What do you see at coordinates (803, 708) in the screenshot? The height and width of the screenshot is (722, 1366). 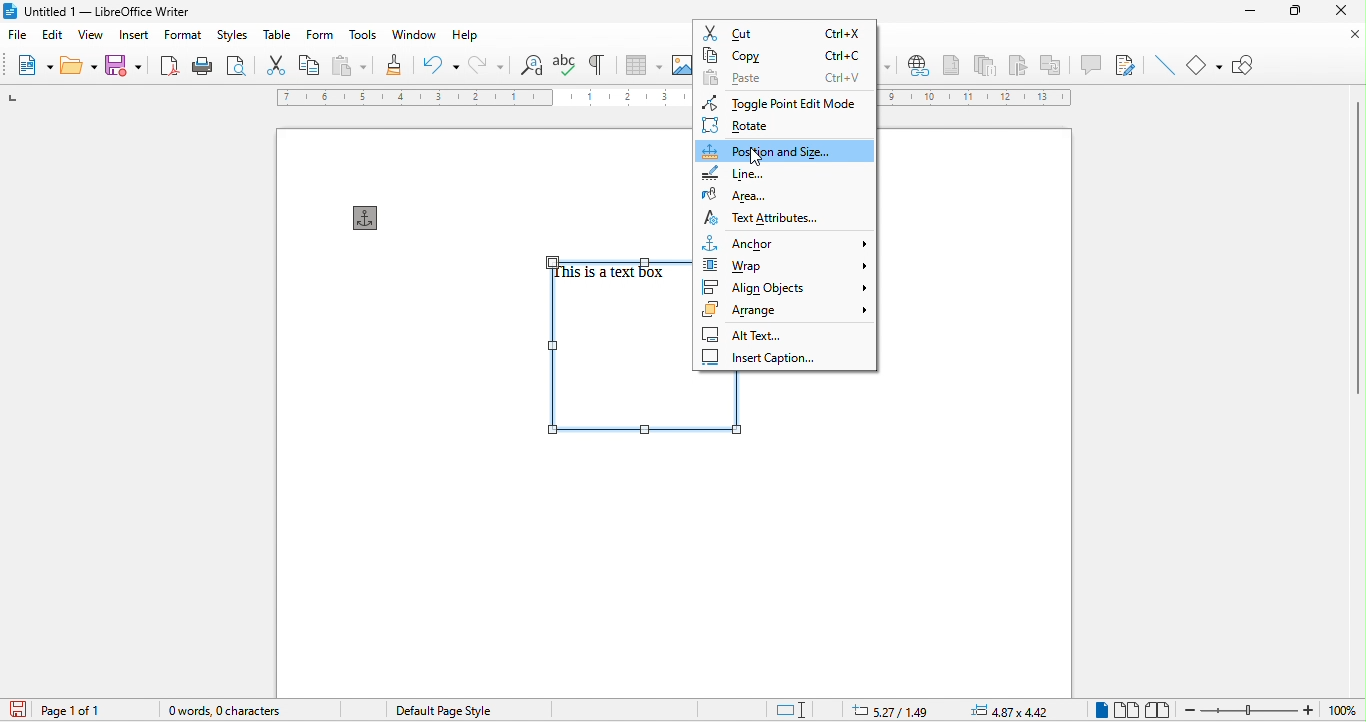 I see `standard selection` at bounding box center [803, 708].